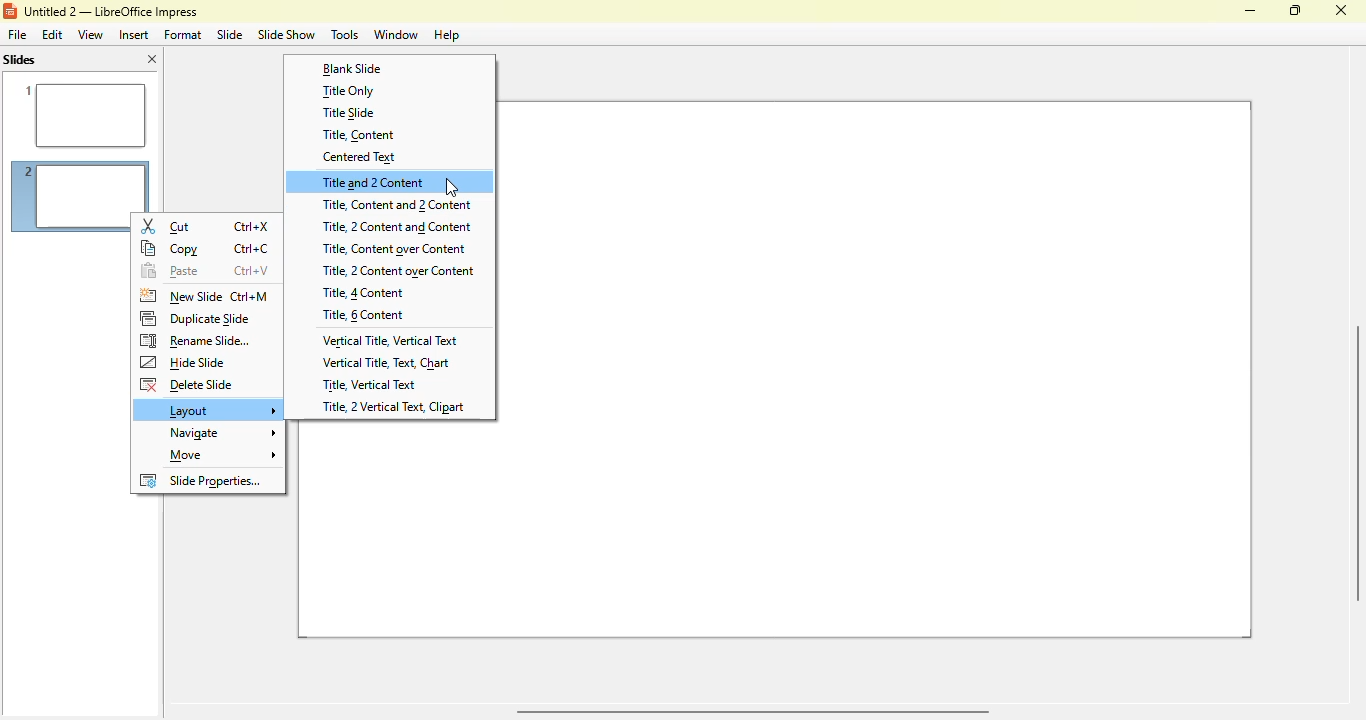 The width and height of the screenshot is (1366, 720). What do you see at coordinates (198, 480) in the screenshot?
I see `slide properties` at bounding box center [198, 480].